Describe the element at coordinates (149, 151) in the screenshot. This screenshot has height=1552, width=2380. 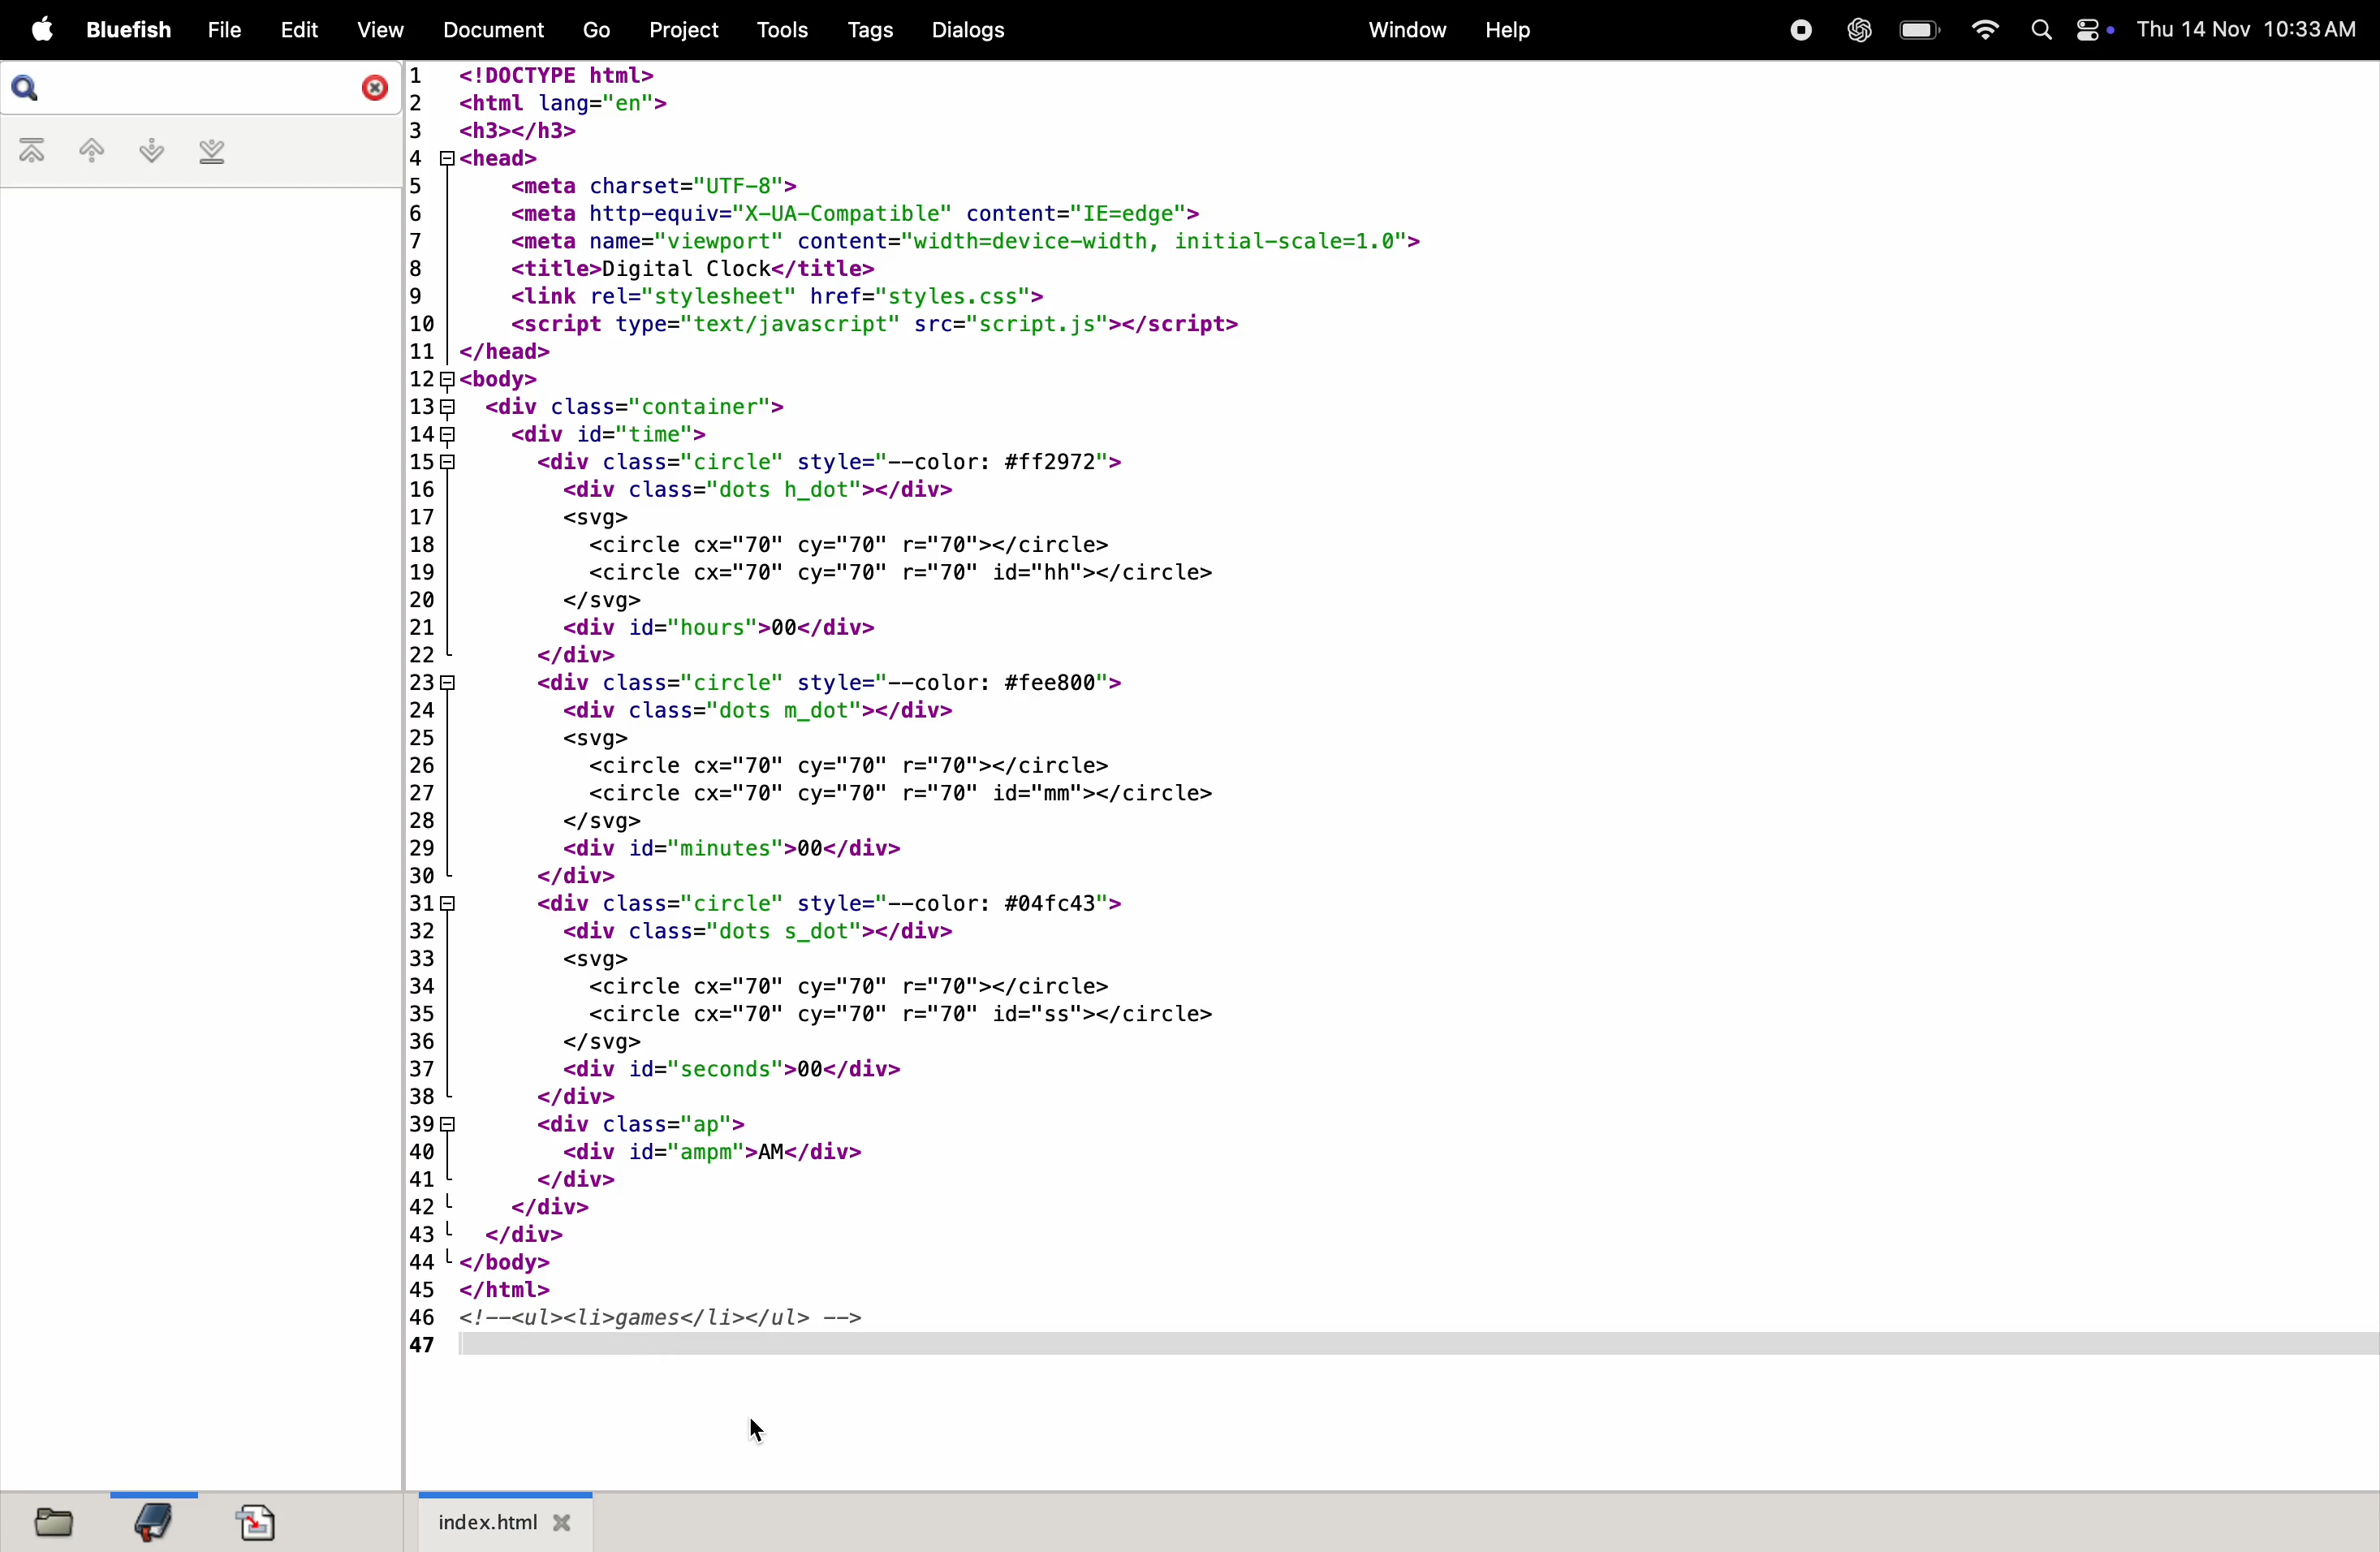
I see `next bookmark` at that location.